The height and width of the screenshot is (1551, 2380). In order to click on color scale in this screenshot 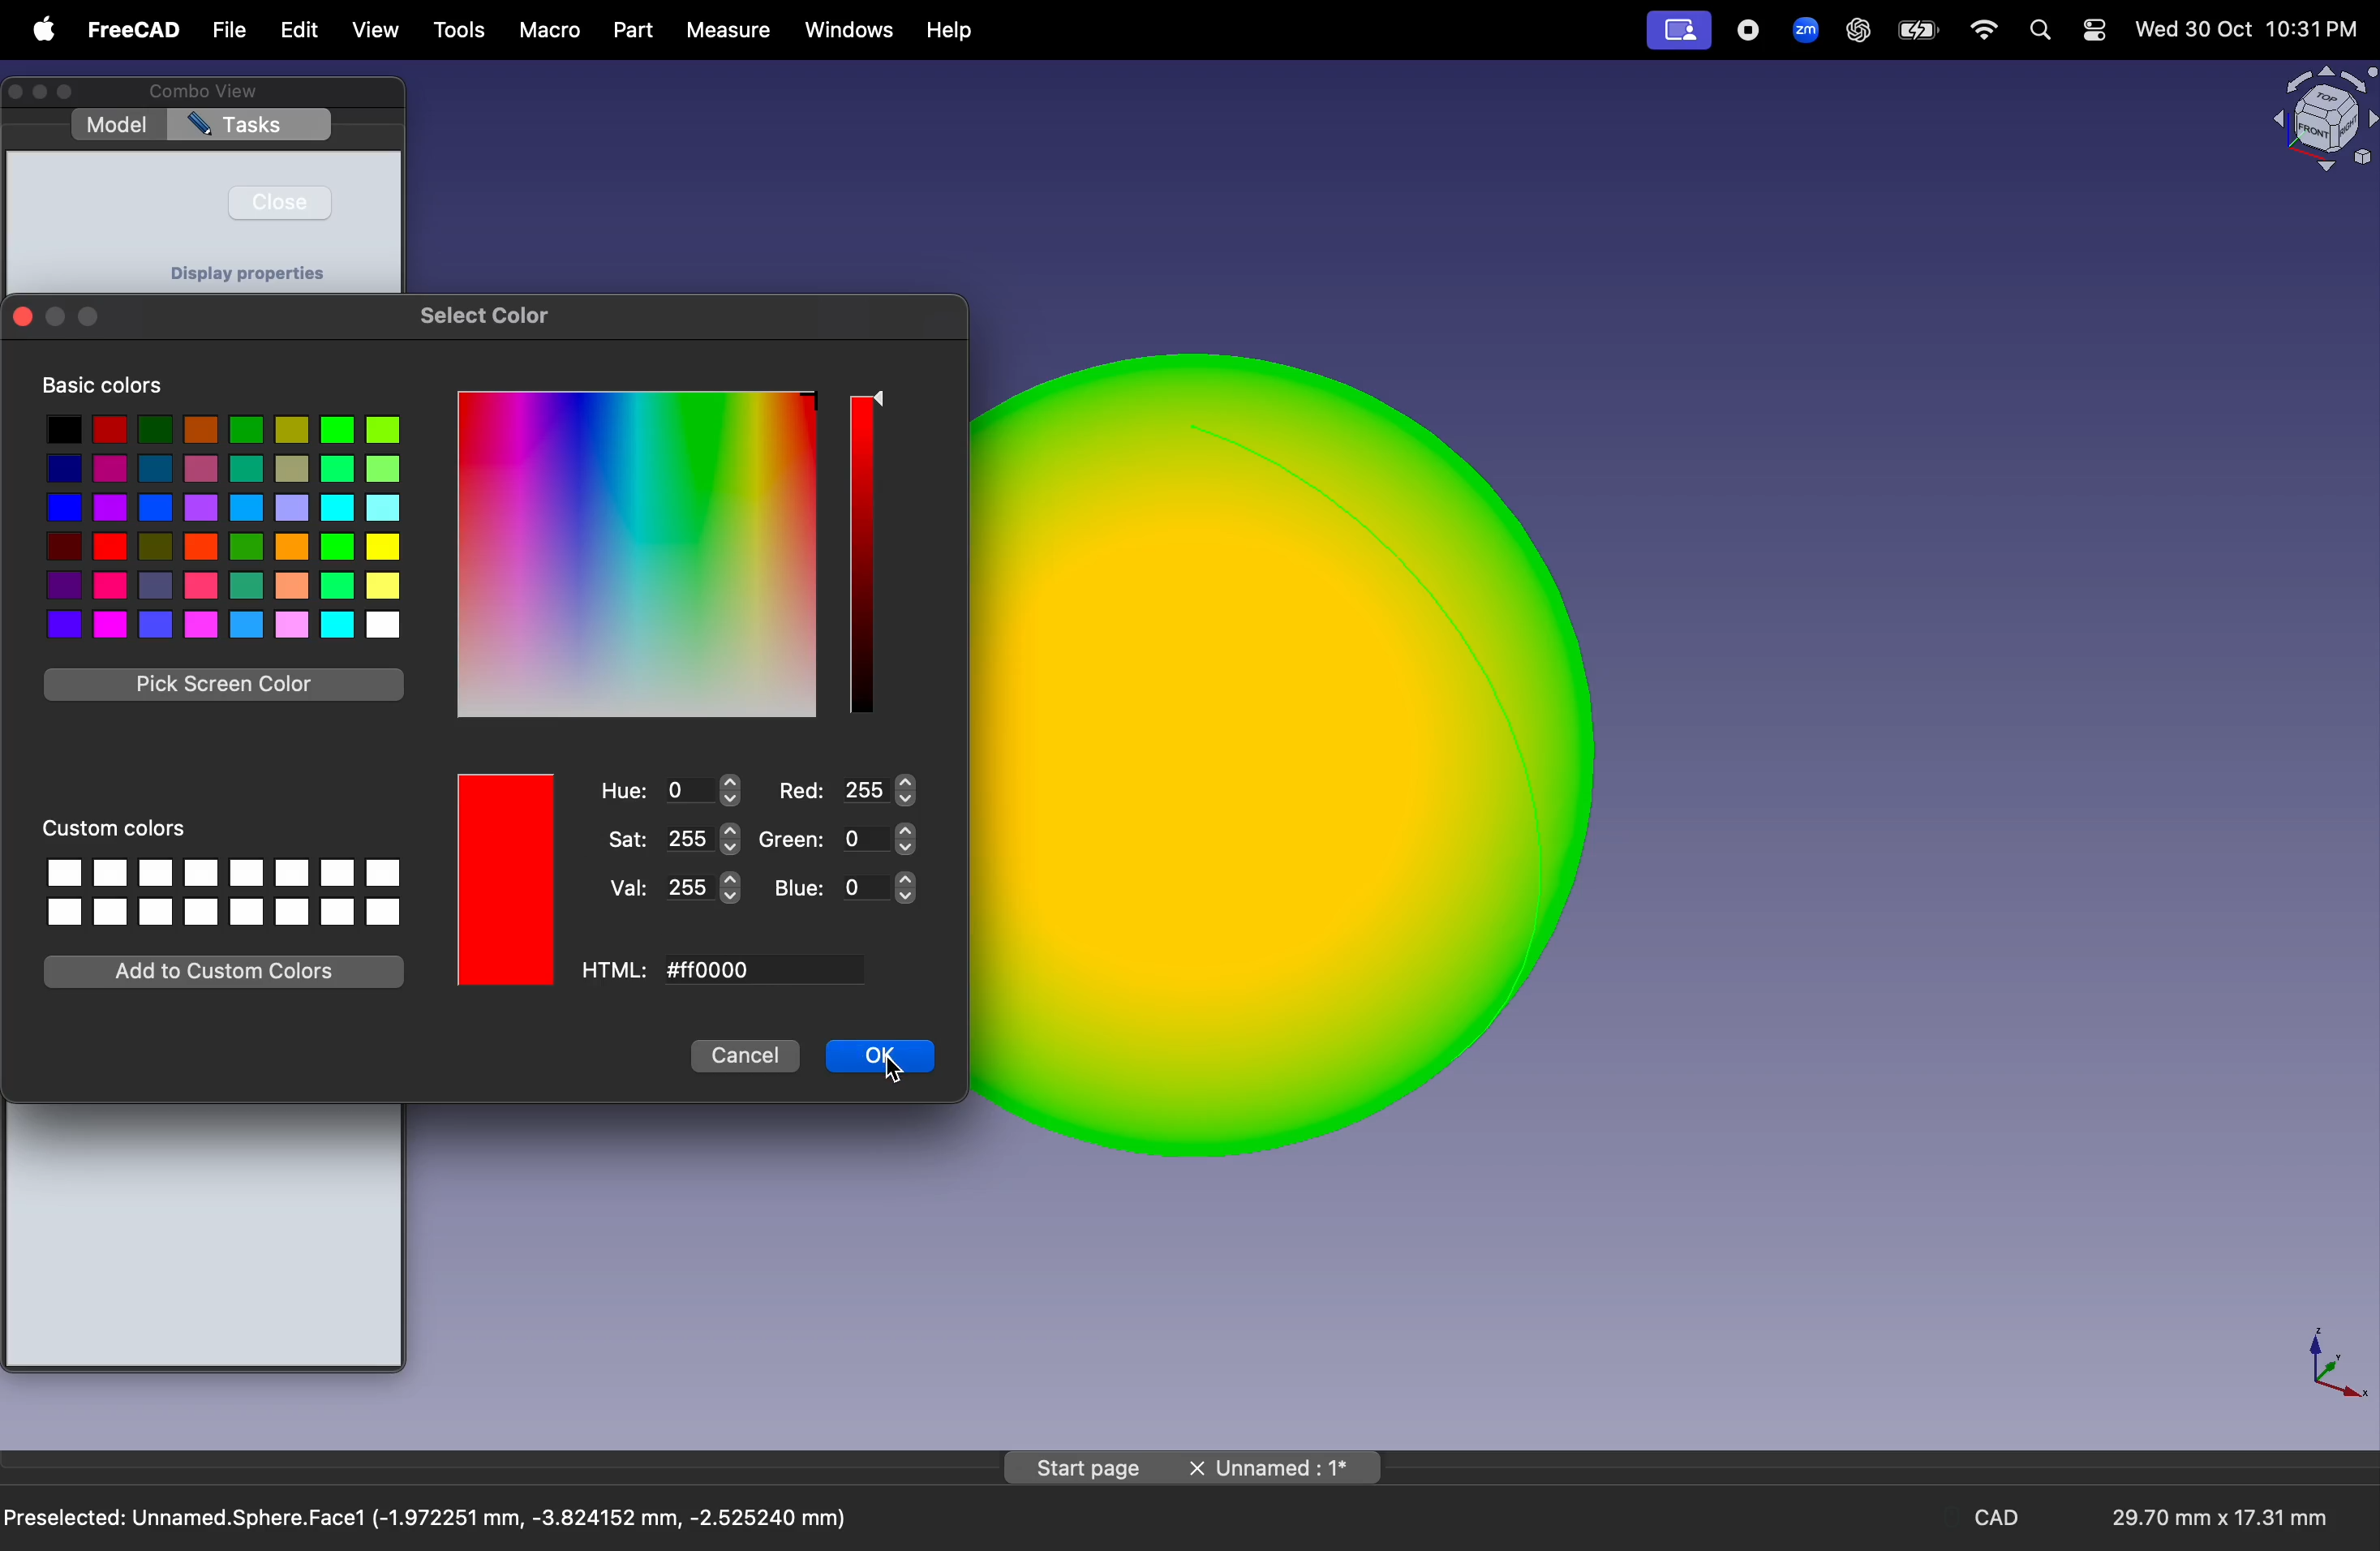, I will do `click(637, 554)`.